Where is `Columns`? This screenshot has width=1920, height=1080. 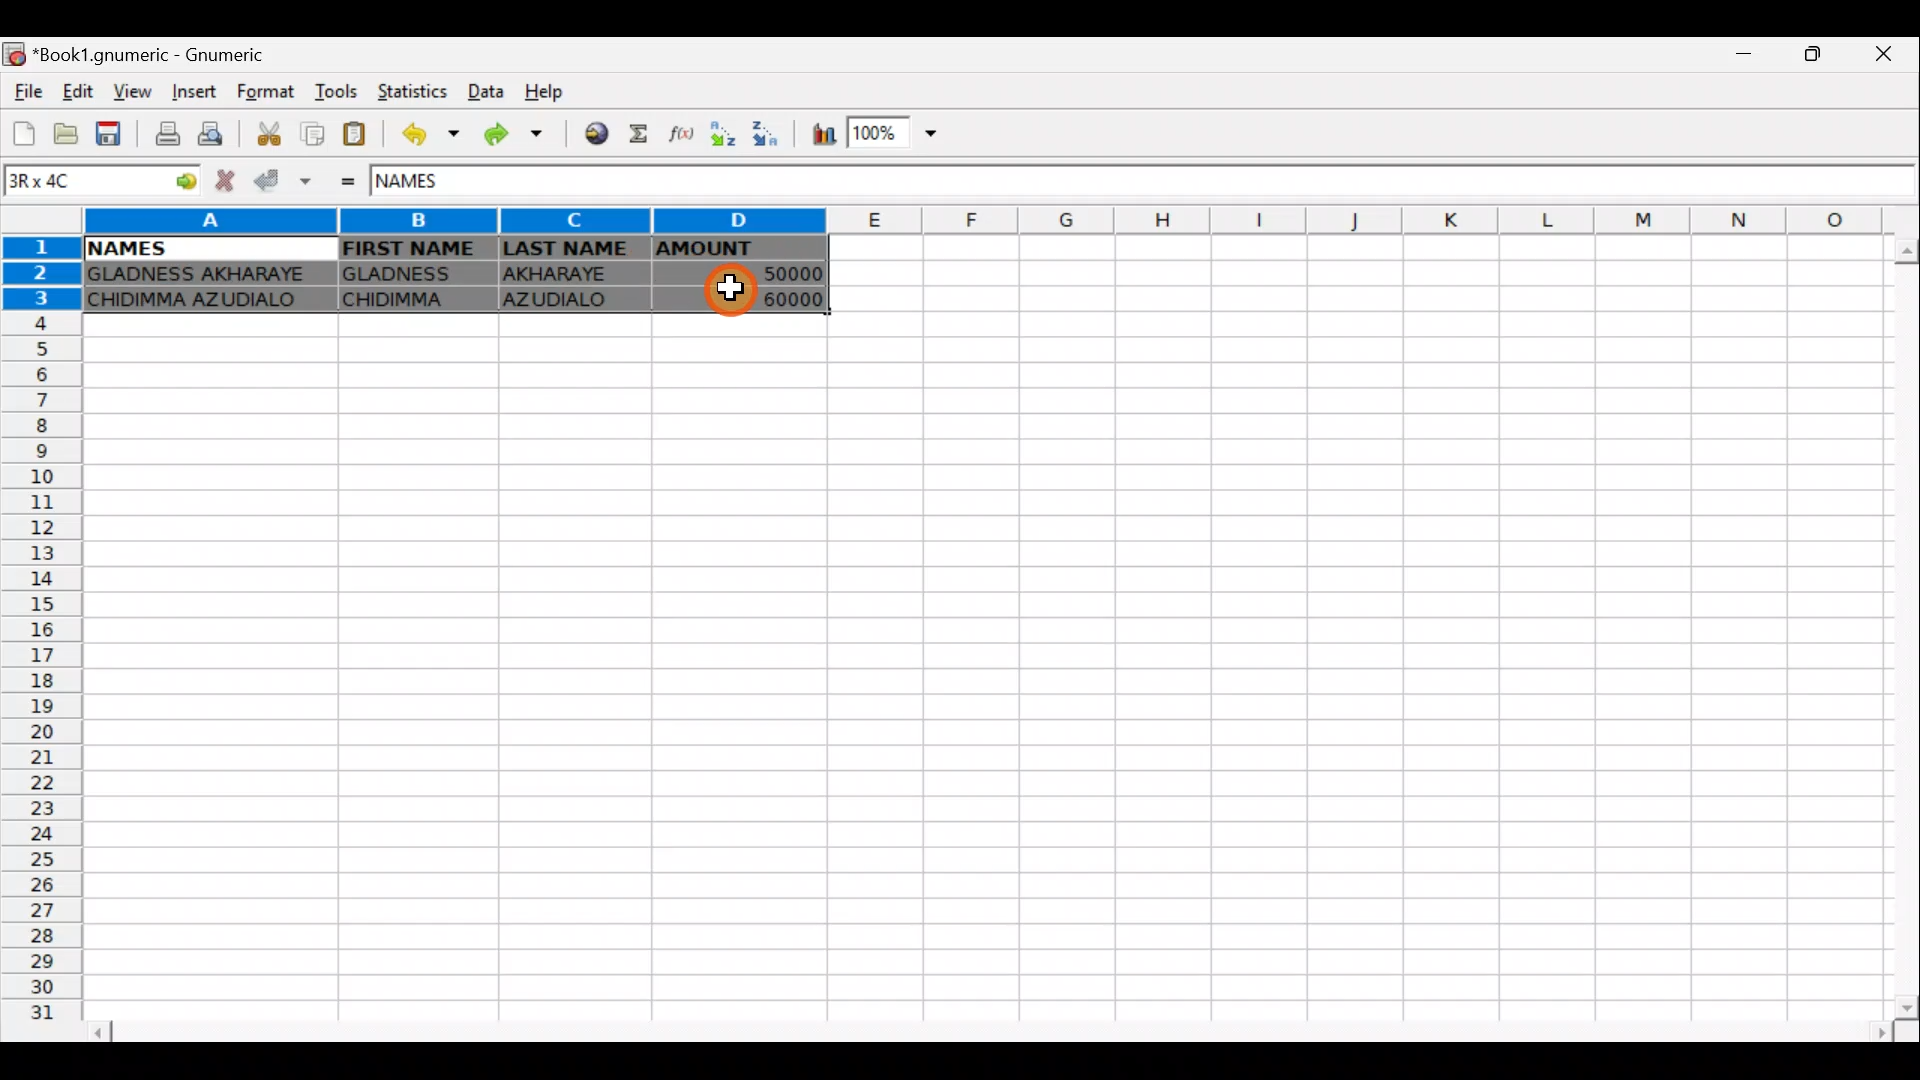
Columns is located at coordinates (1000, 220).